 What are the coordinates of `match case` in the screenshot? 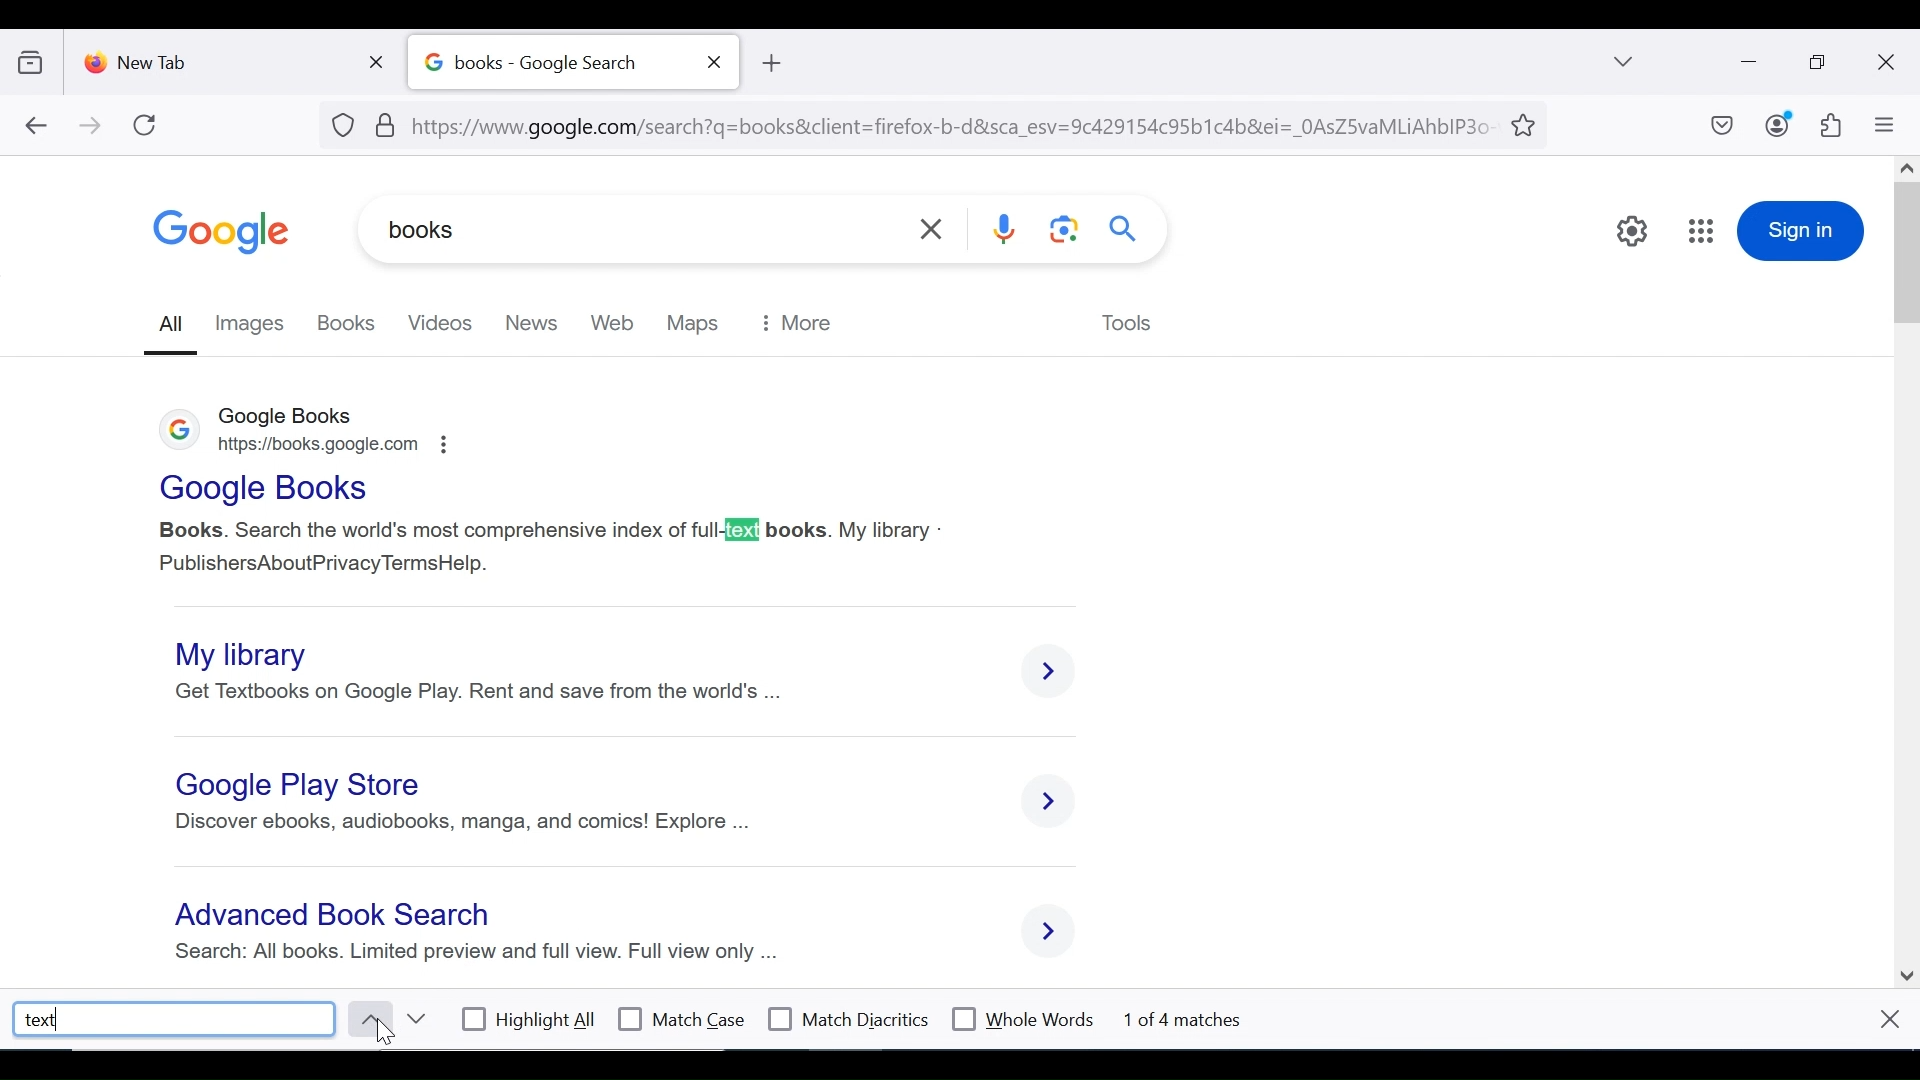 It's located at (683, 1019).